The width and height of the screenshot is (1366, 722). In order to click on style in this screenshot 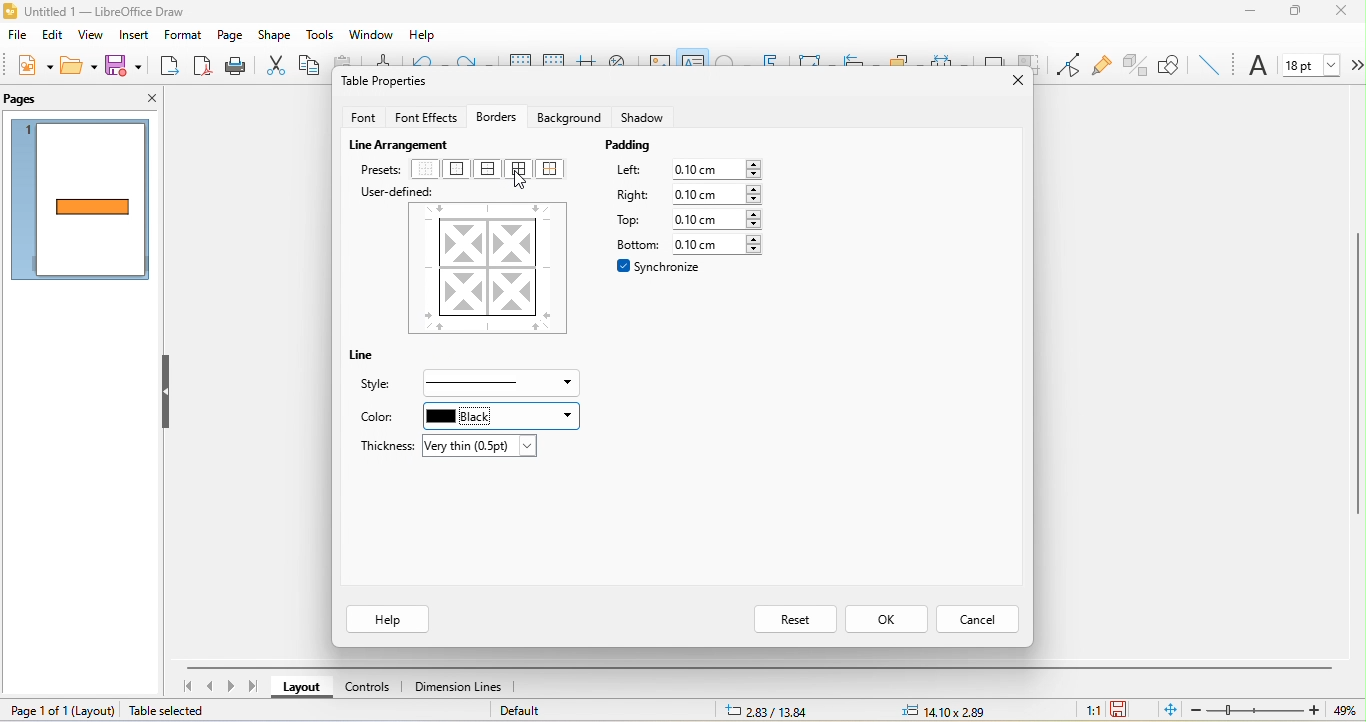, I will do `click(384, 385)`.